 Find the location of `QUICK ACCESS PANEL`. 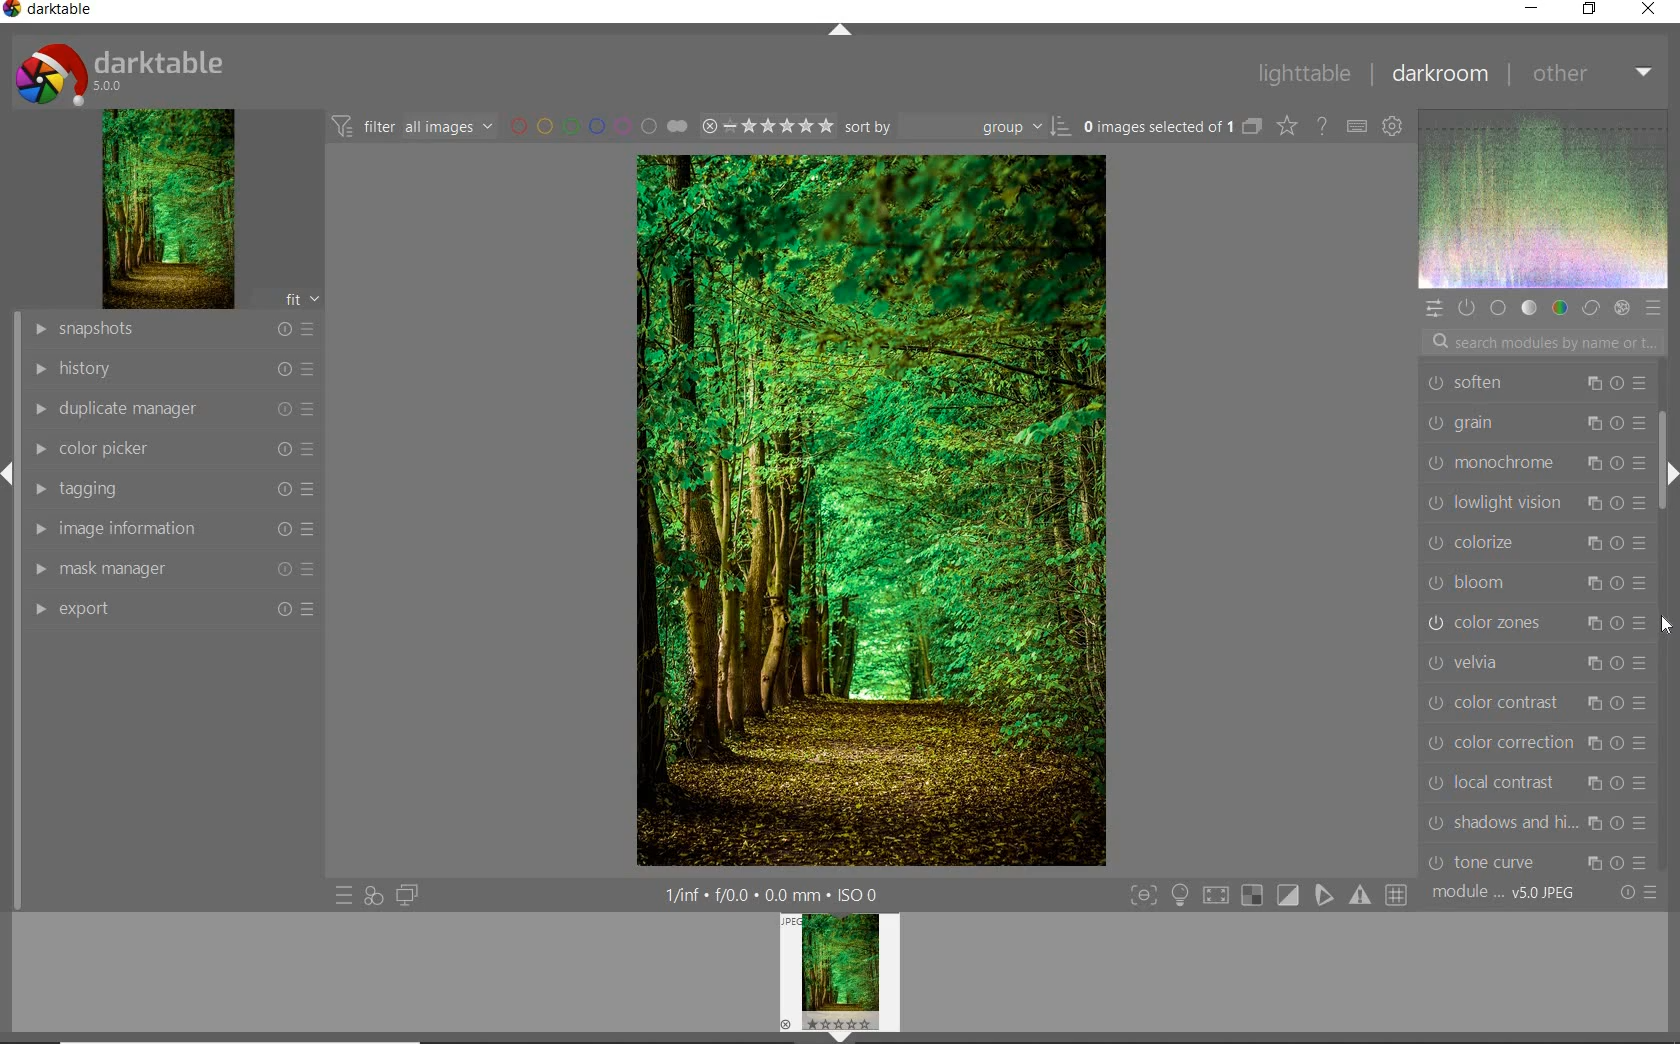

QUICK ACCESS PANEL is located at coordinates (1435, 308).